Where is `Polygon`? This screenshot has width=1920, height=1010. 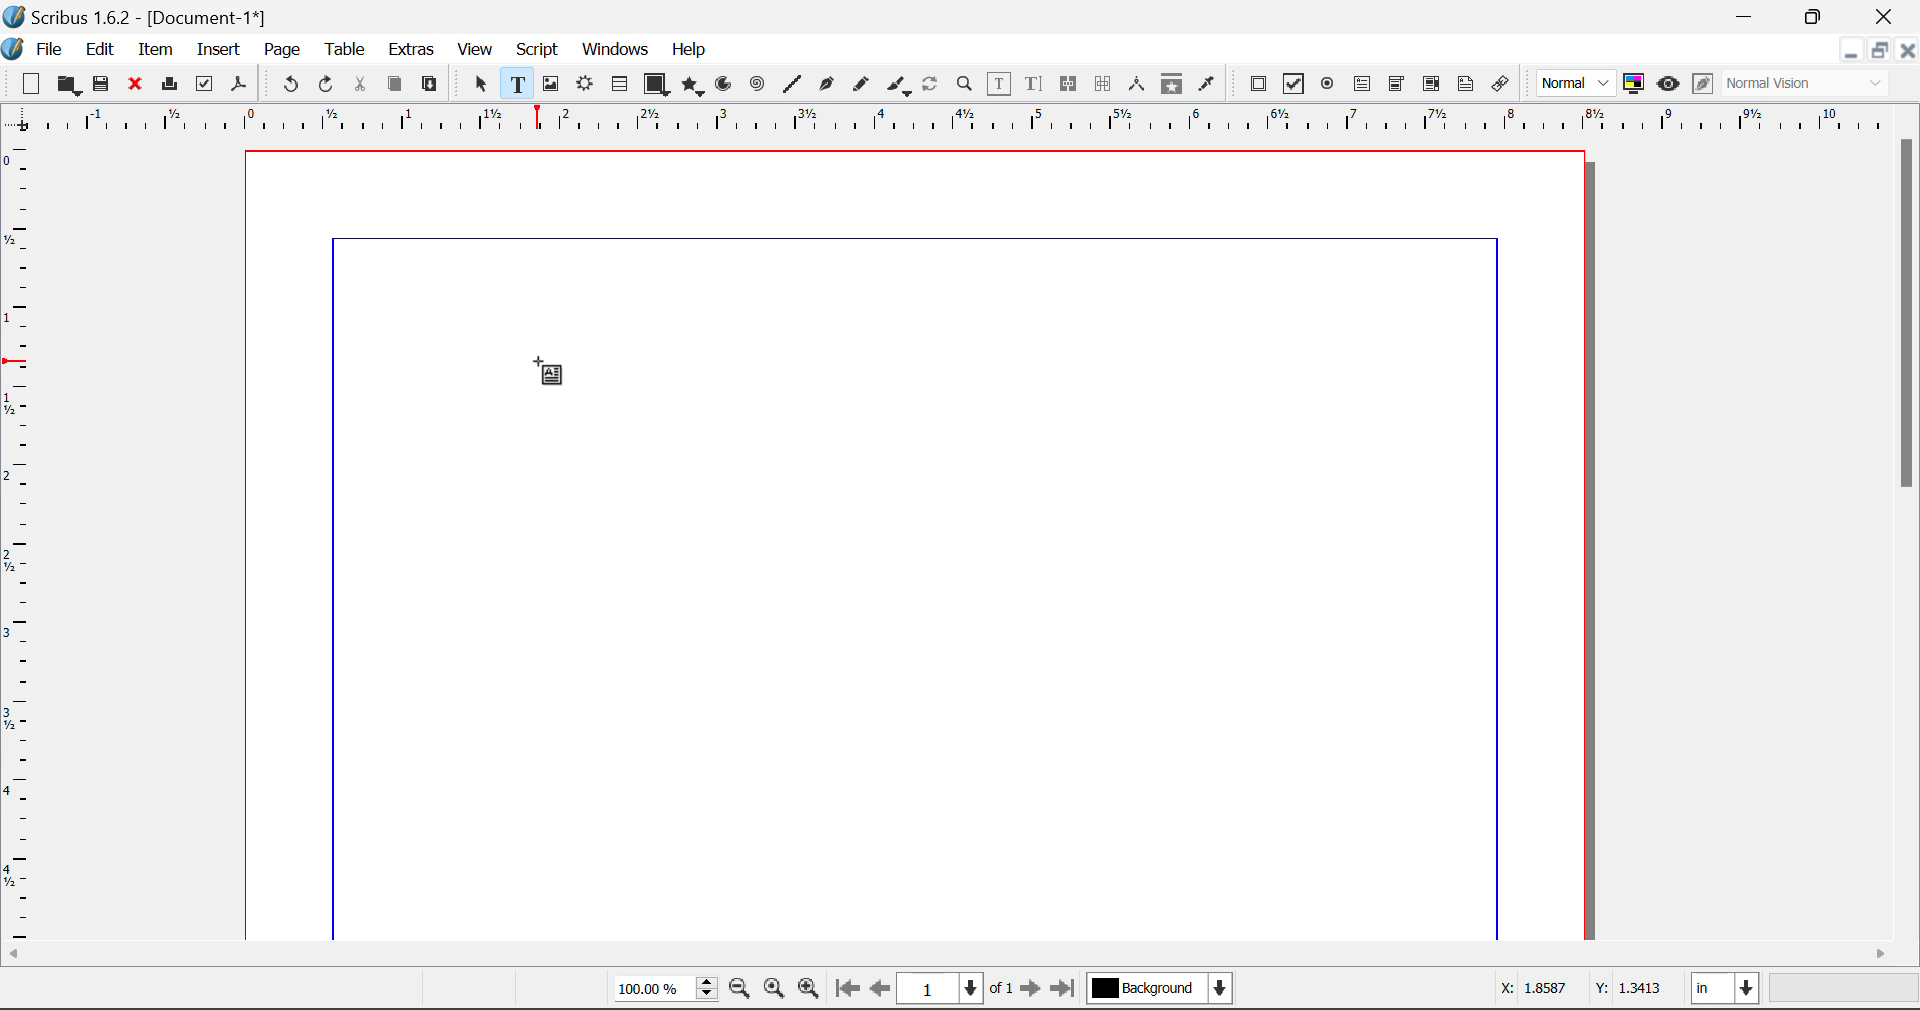
Polygon is located at coordinates (694, 86).